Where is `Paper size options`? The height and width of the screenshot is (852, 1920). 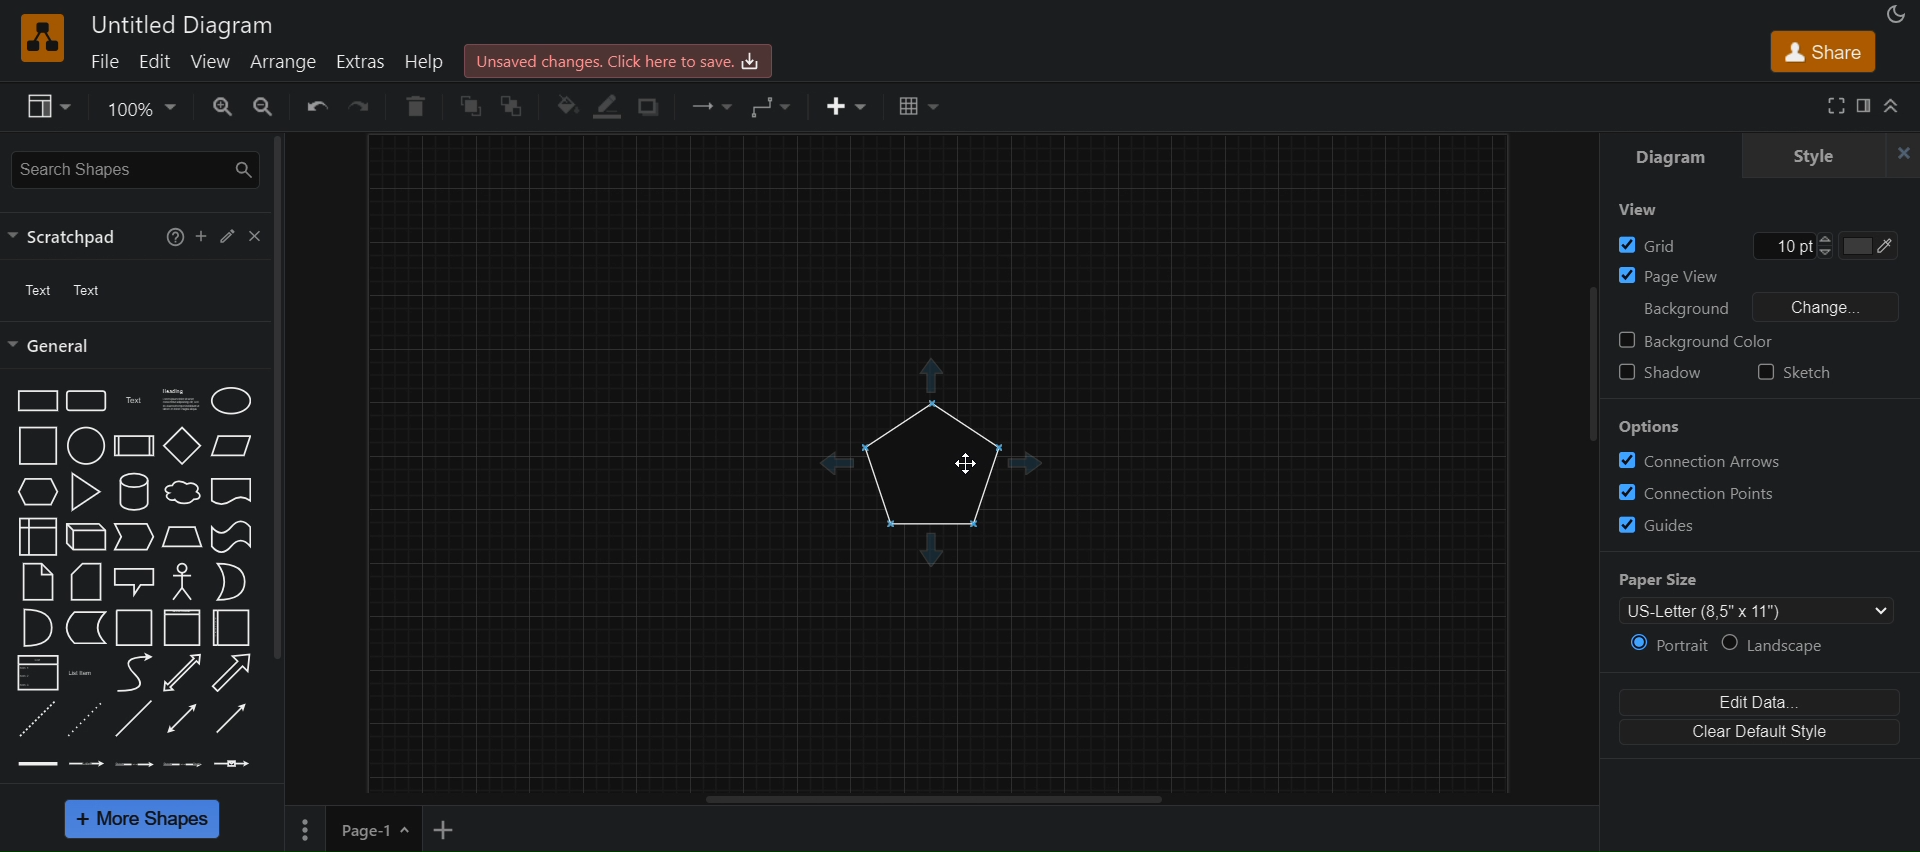
Paper size options is located at coordinates (1756, 610).